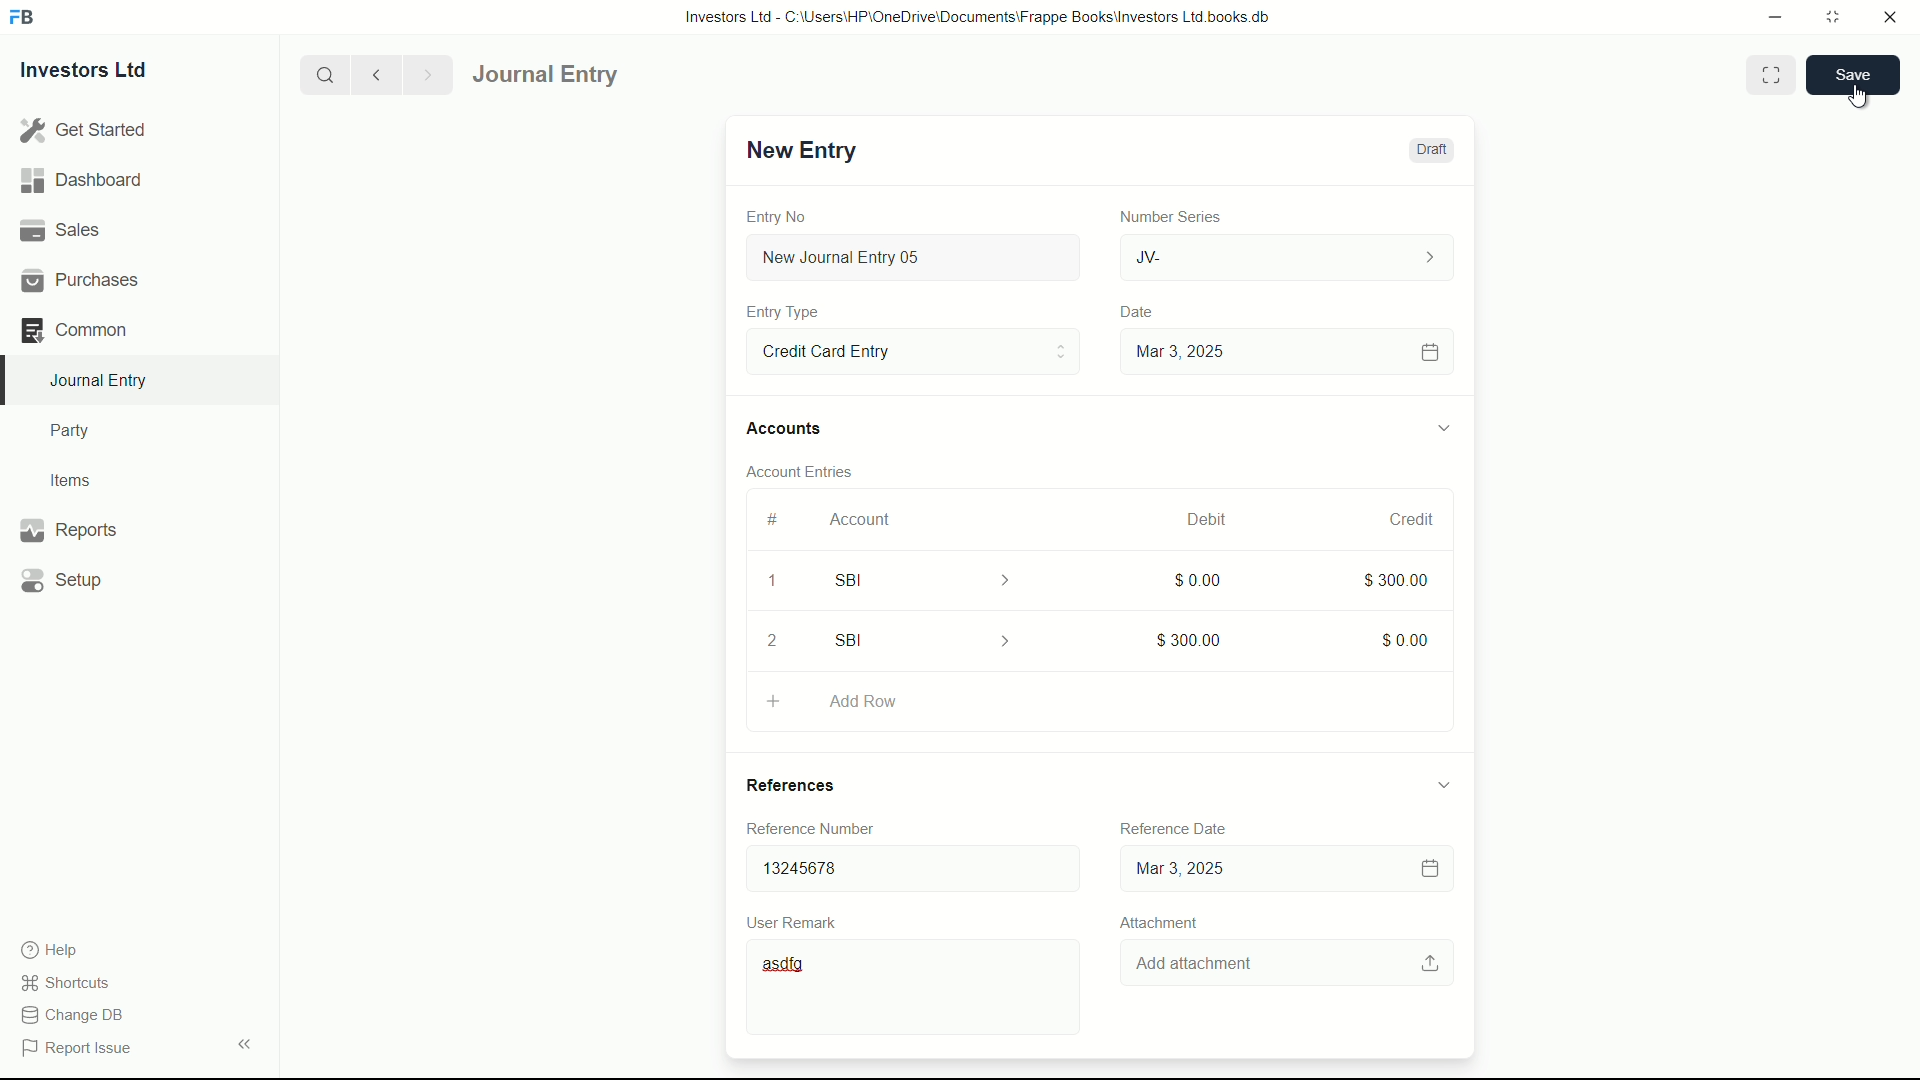 The image size is (1920, 1080). What do you see at coordinates (22, 18) in the screenshot?
I see `FrappeBooks logo` at bounding box center [22, 18].